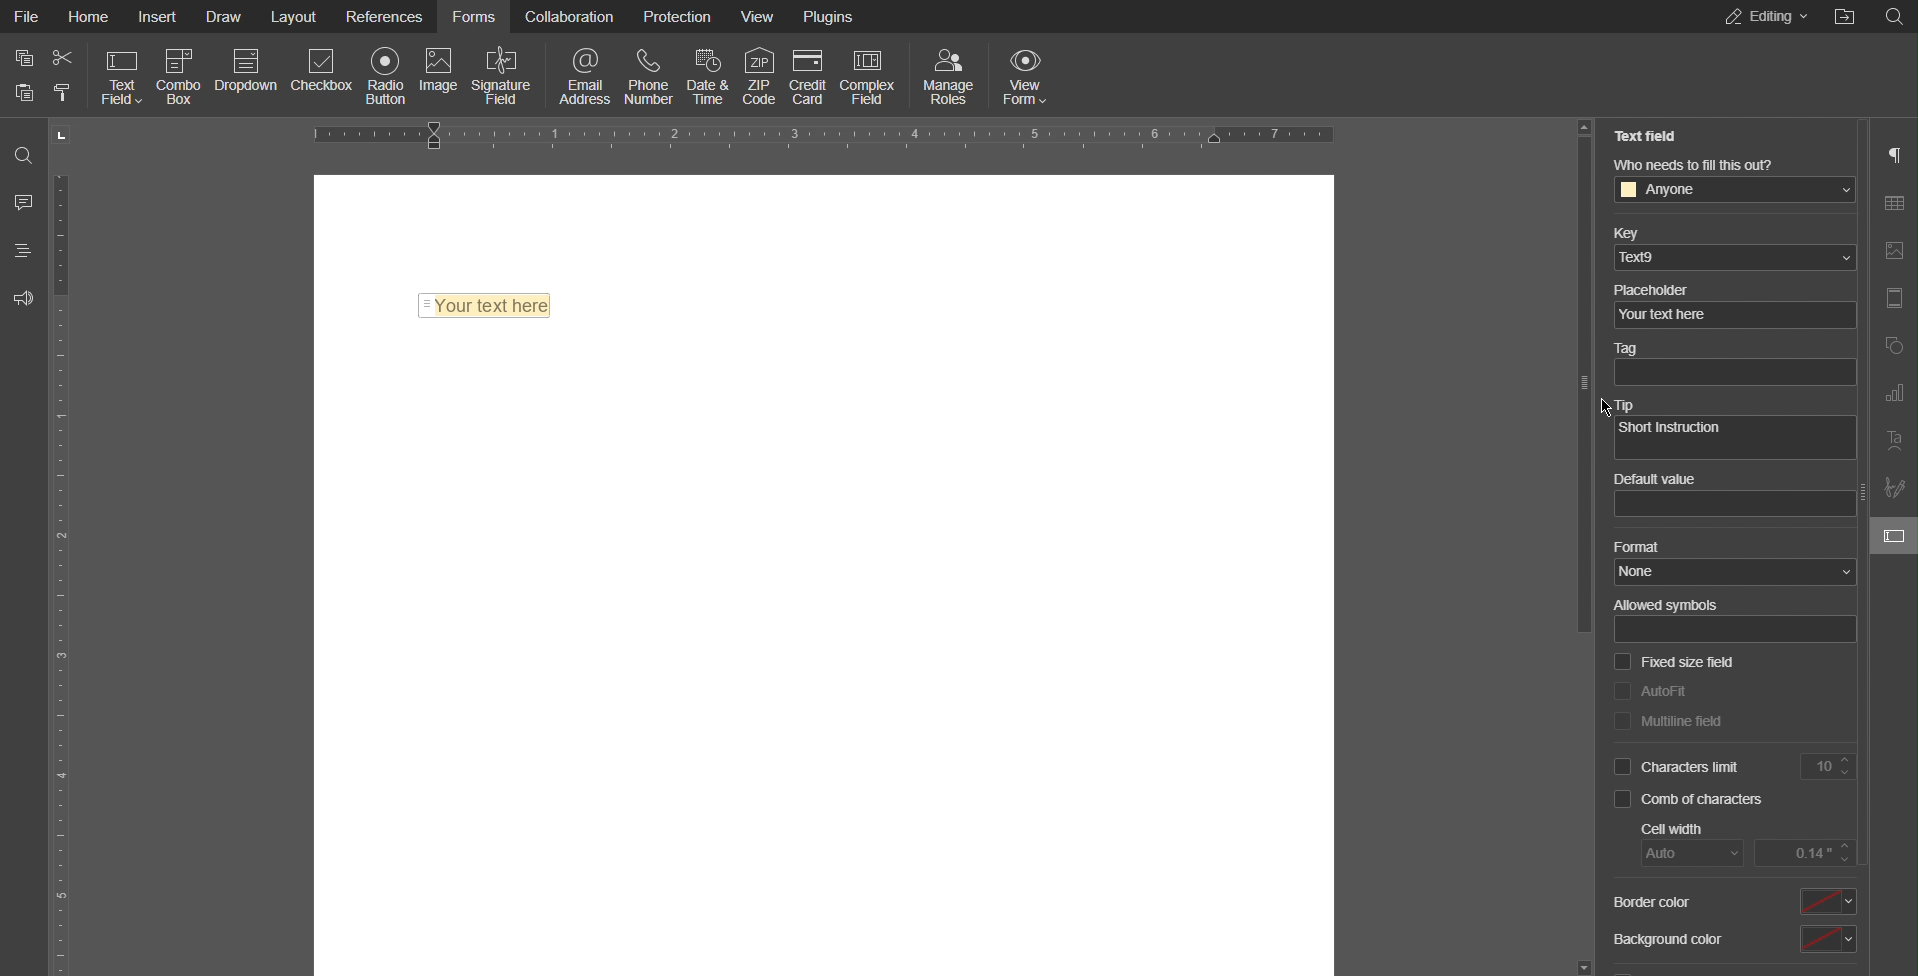 Image resolution: width=1918 pixels, height=976 pixels. I want to click on checkbox, so click(1626, 660).